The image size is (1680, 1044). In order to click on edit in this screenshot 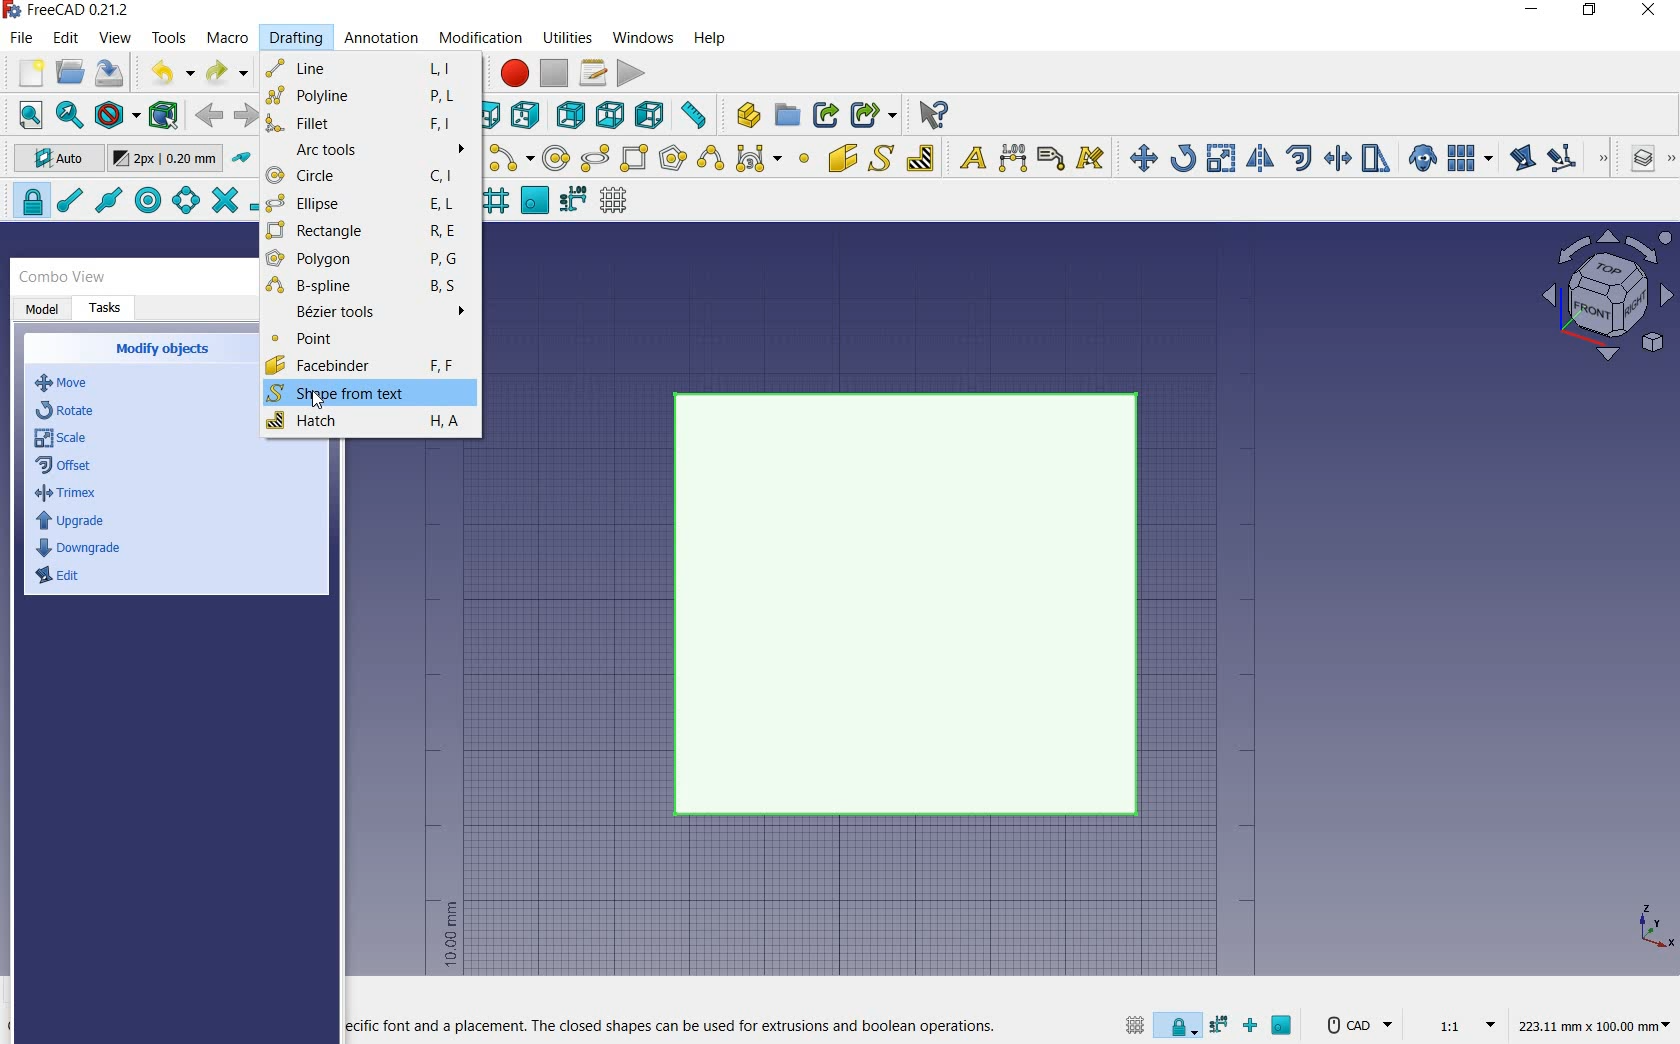, I will do `click(63, 581)`.